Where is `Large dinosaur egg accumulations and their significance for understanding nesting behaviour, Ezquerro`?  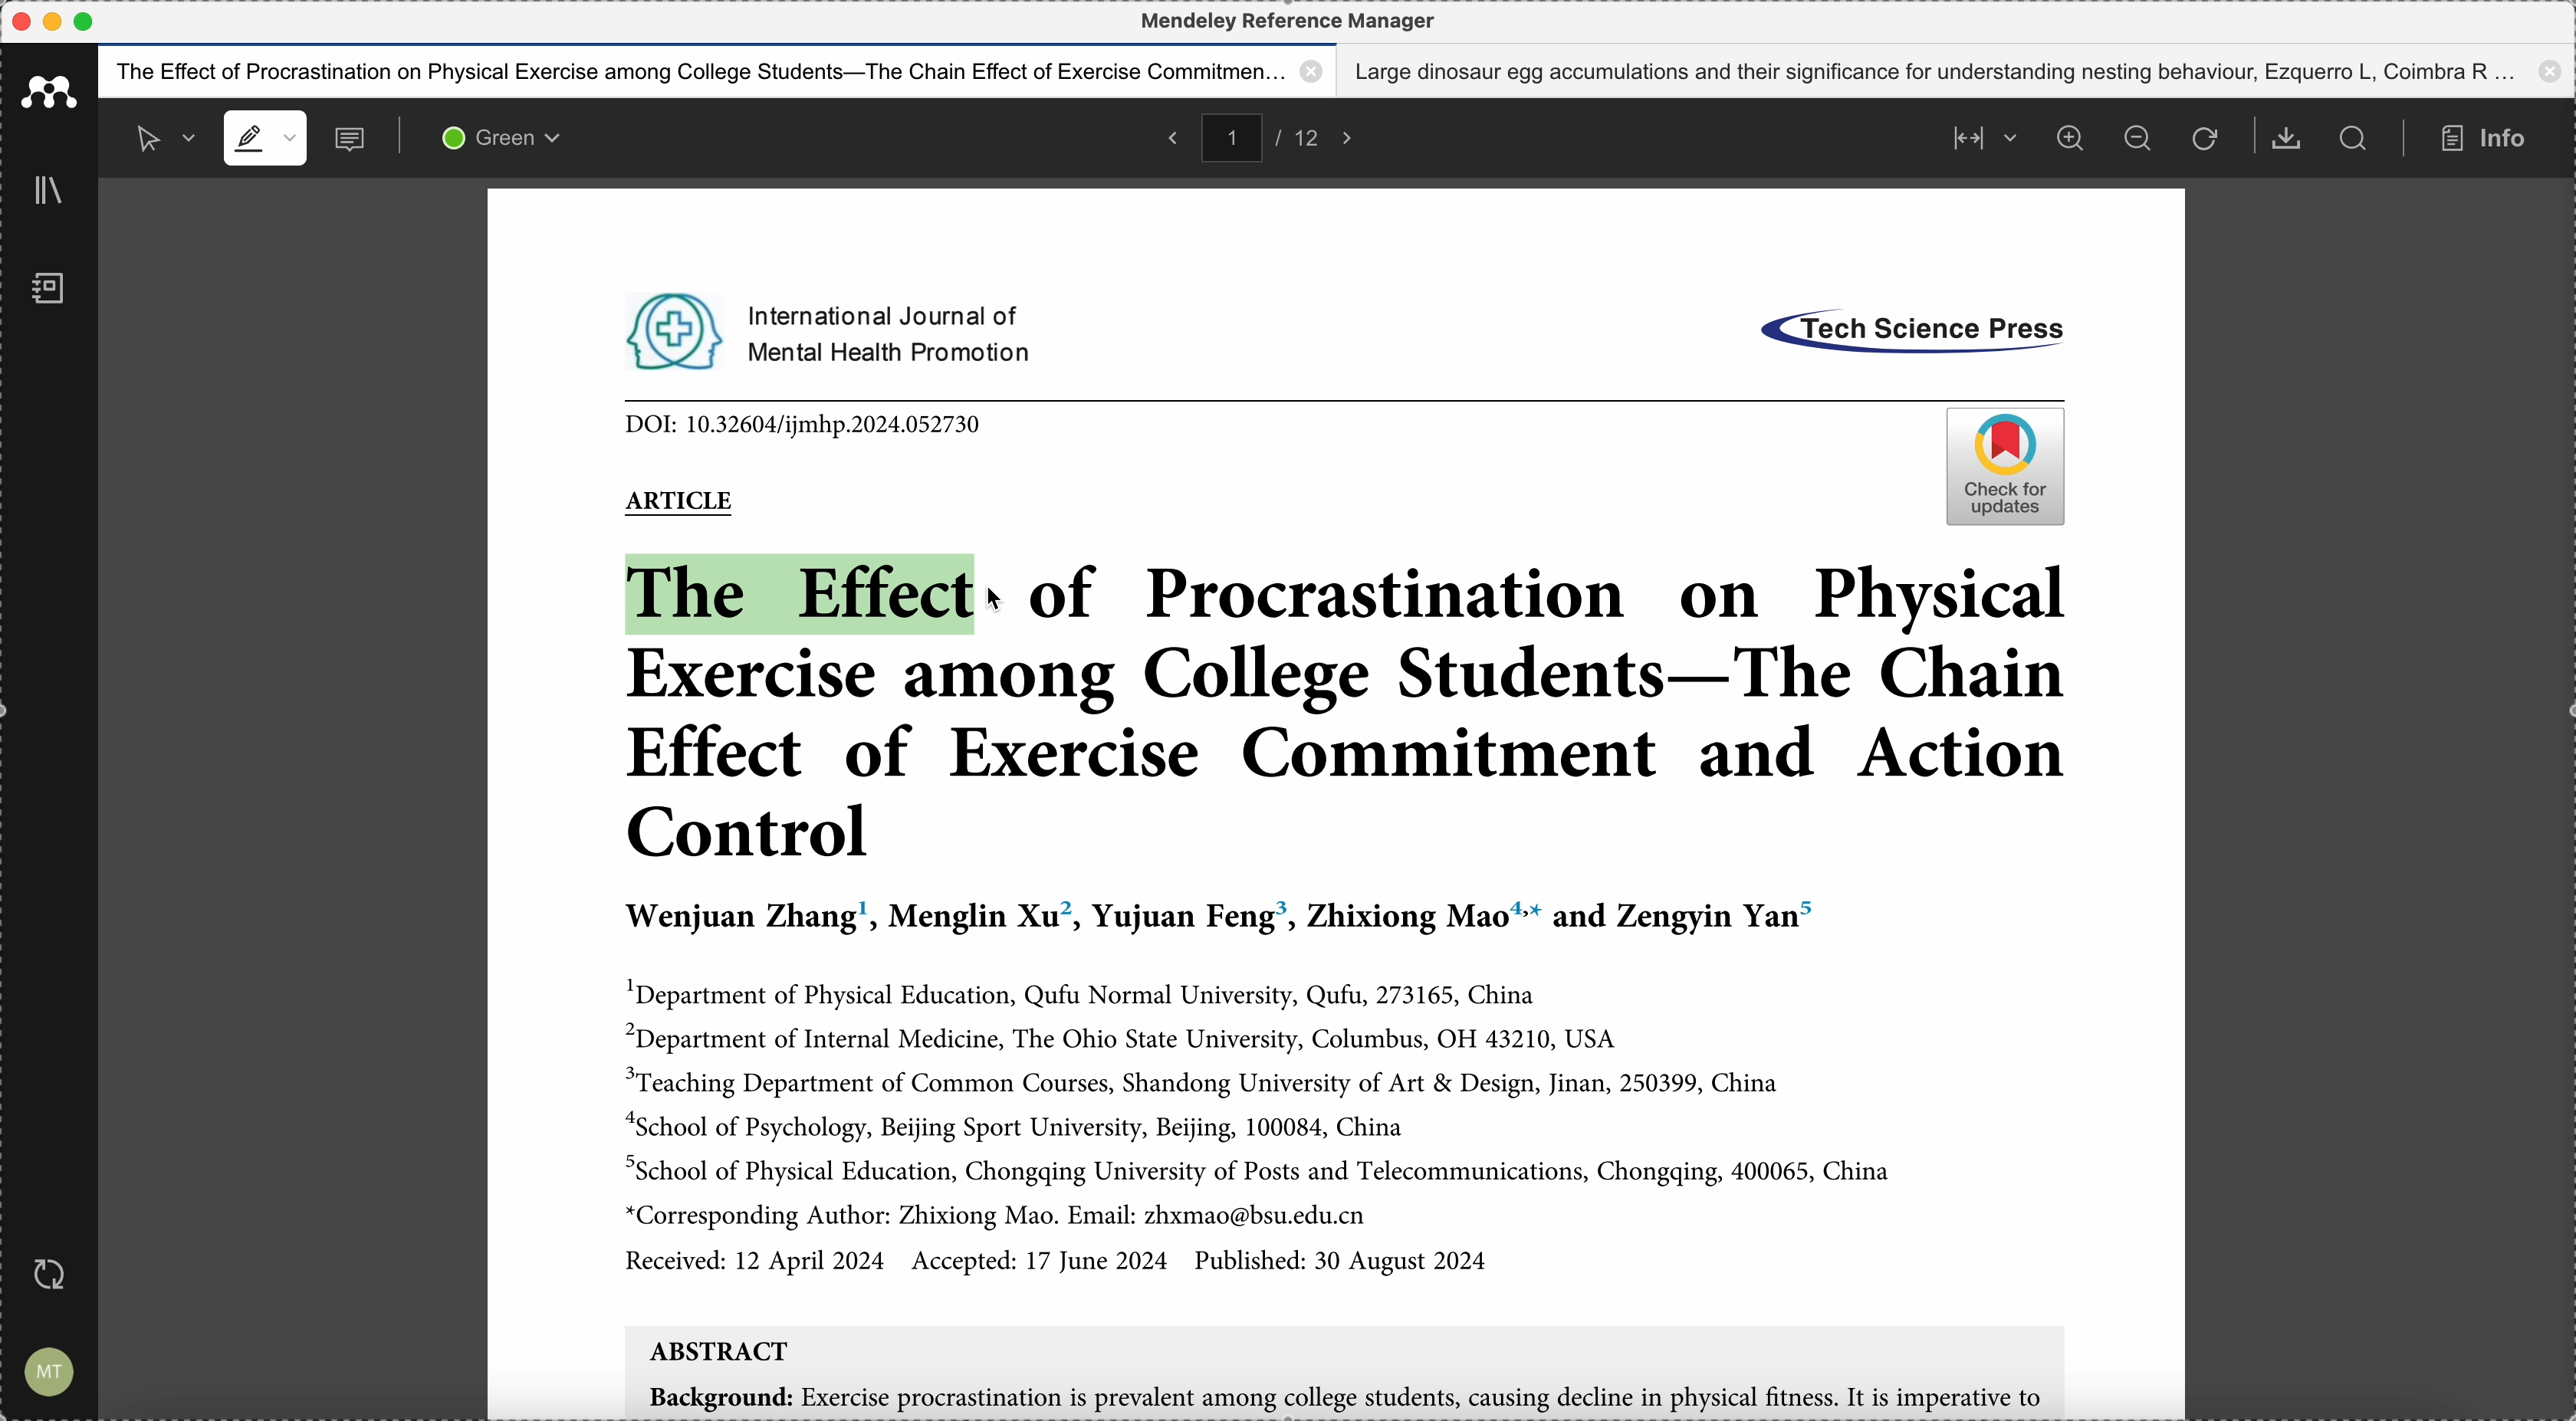
Large dinosaur egg accumulations and their significance for understanding nesting behaviour, Ezquerro is located at coordinates (1961, 71).